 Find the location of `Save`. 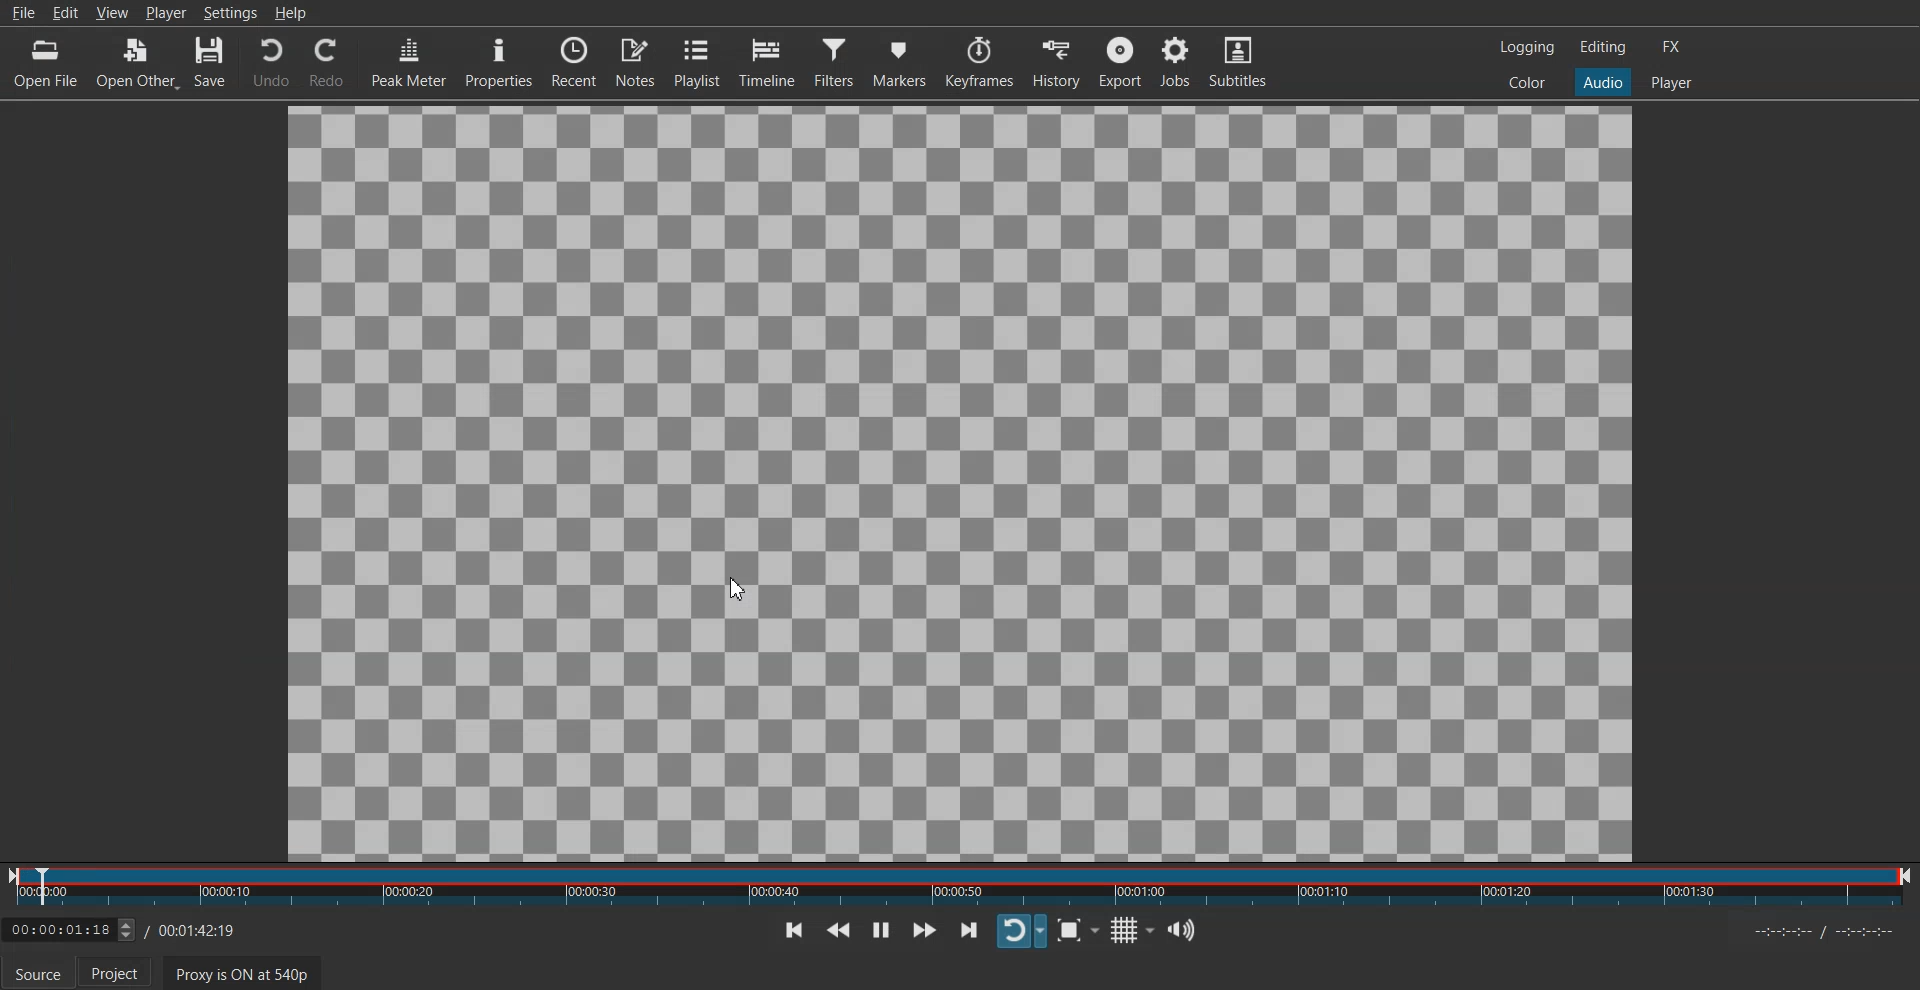

Save is located at coordinates (213, 62).